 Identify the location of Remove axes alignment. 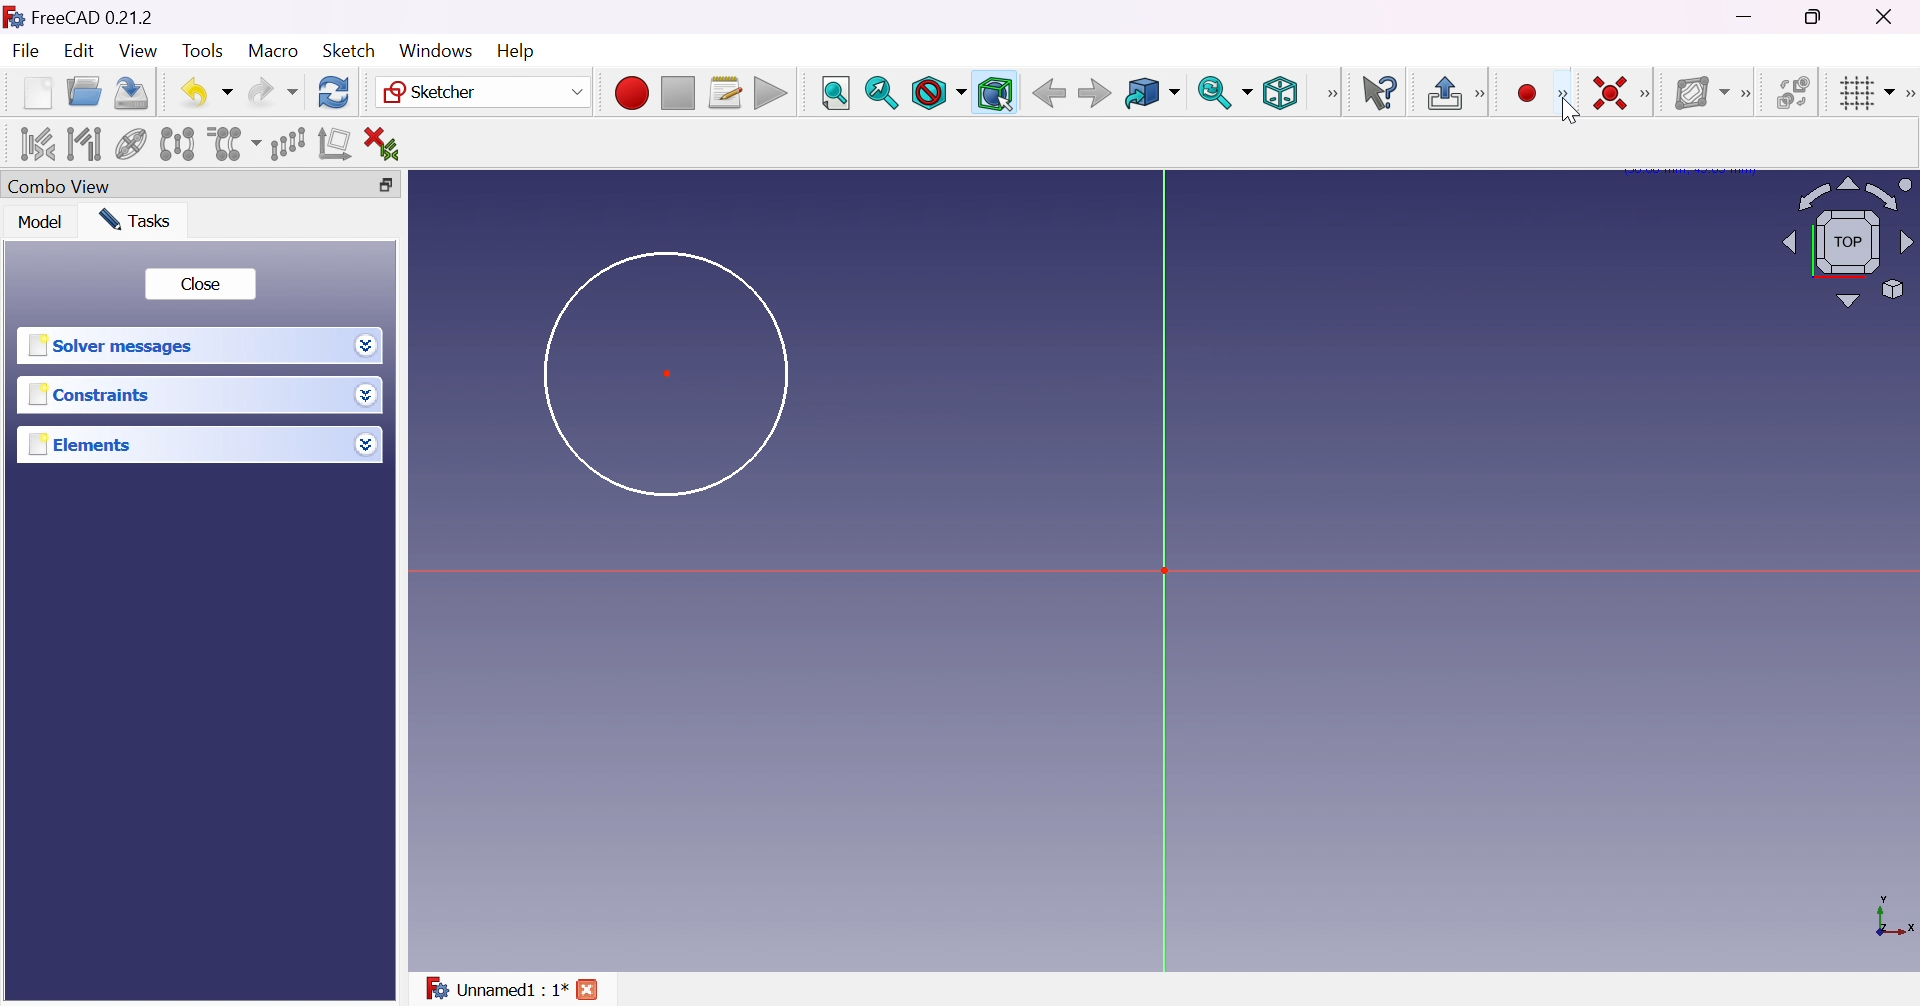
(335, 145).